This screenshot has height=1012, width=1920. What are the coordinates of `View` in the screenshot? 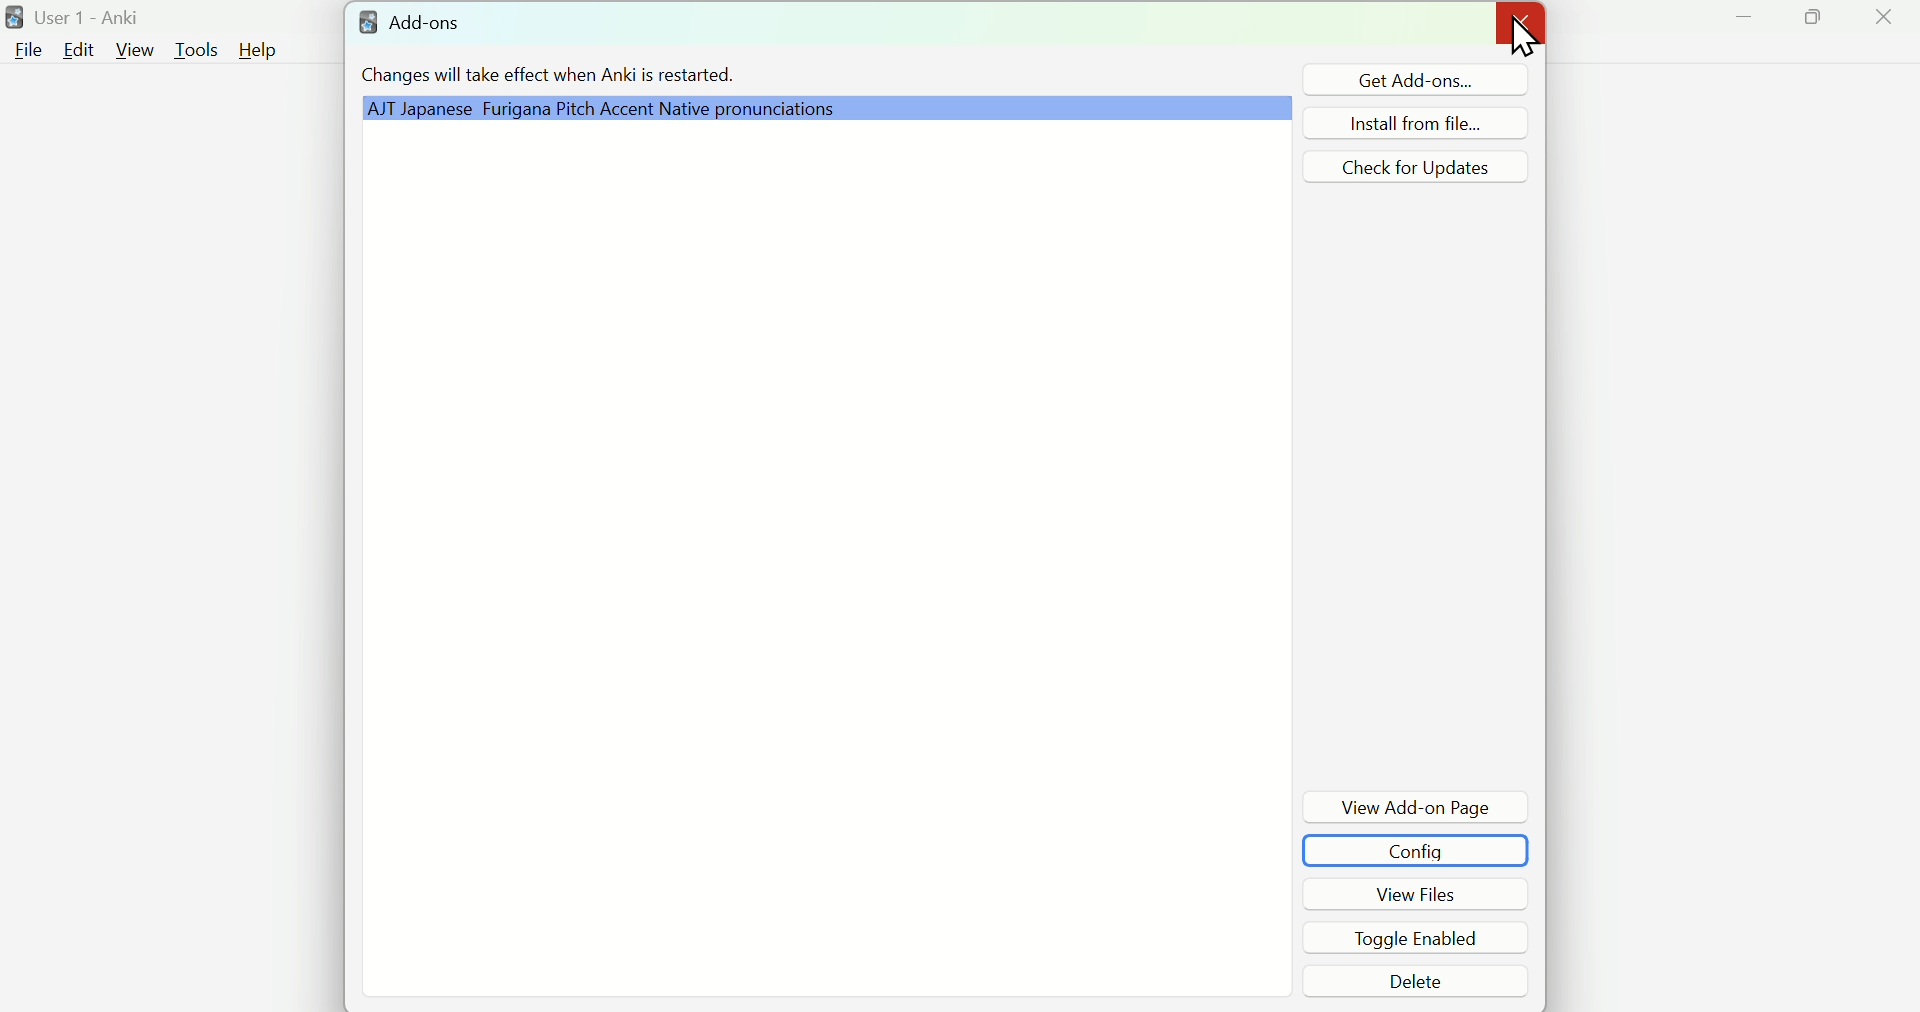 It's located at (131, 48).